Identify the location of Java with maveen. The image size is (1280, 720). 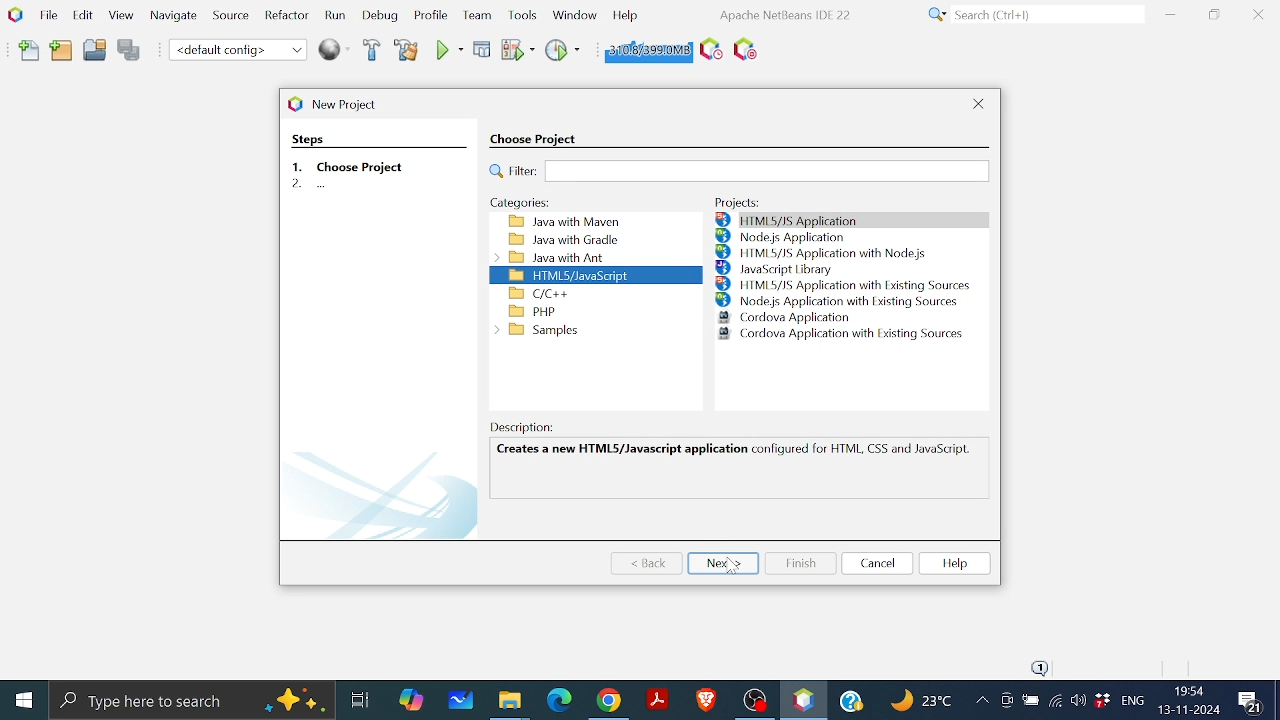
(573, 221).